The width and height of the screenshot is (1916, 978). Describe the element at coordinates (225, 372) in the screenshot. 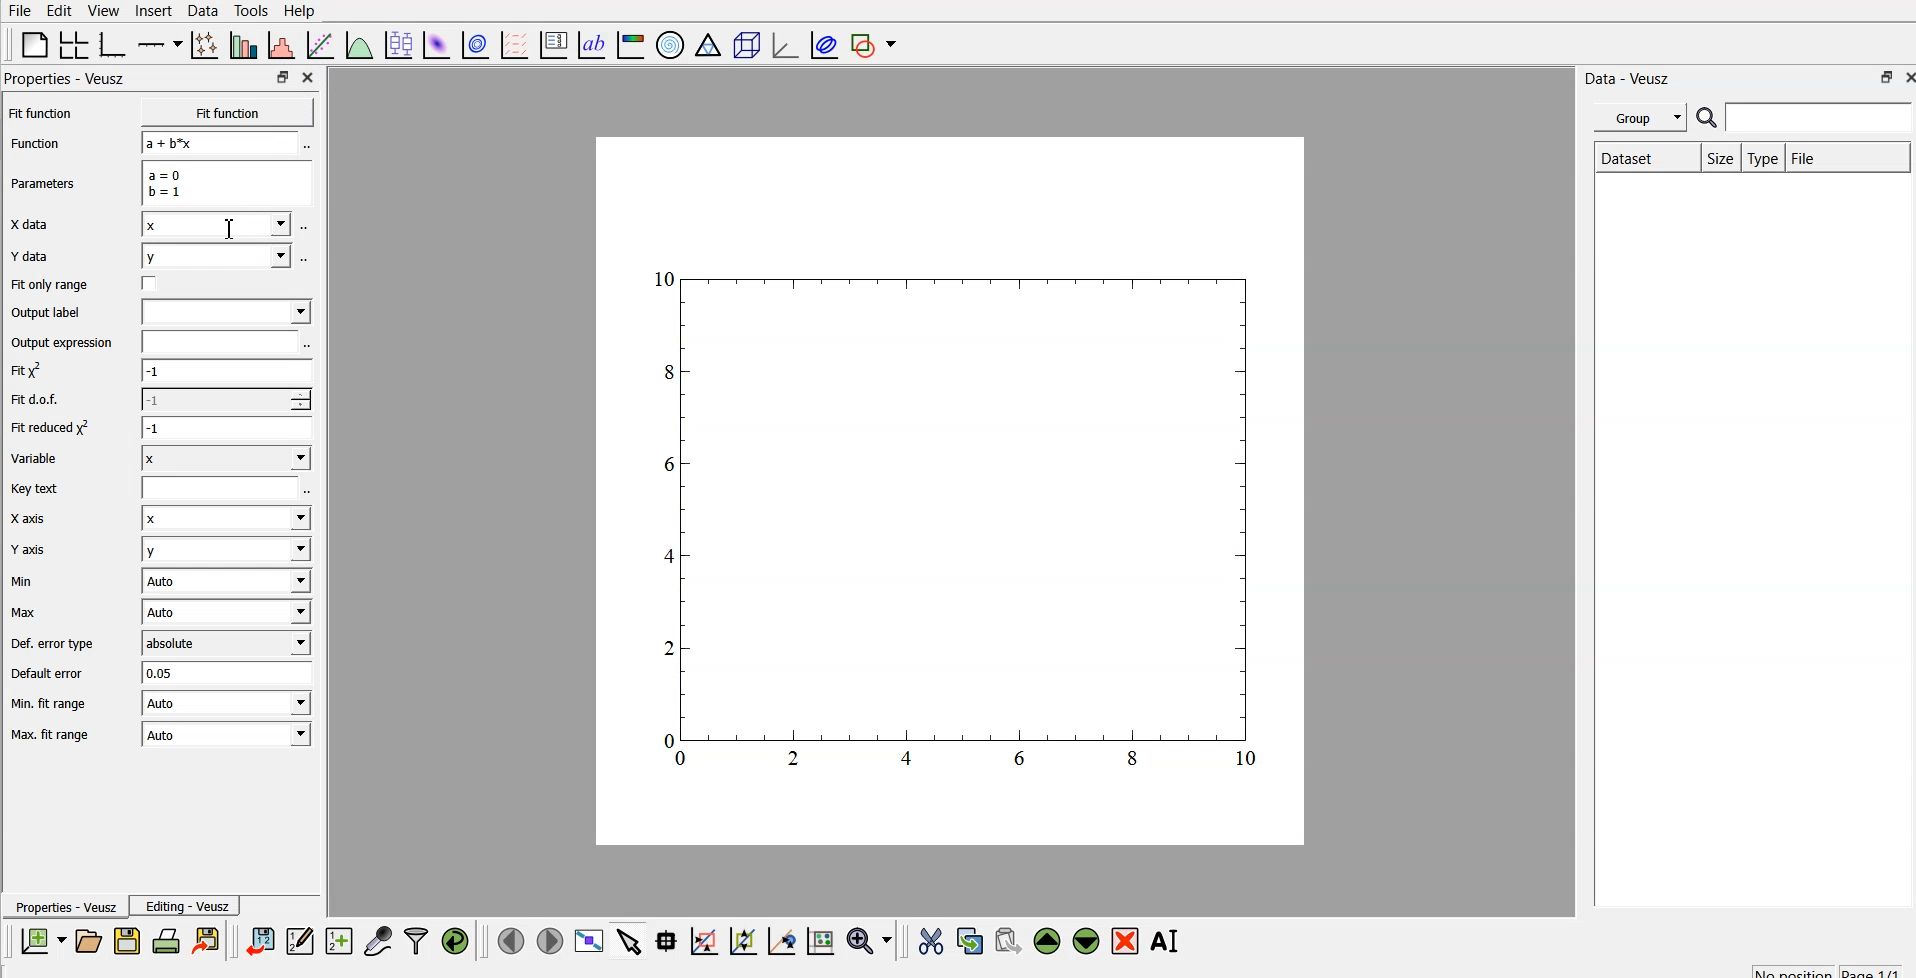

I see `-1` at that location.